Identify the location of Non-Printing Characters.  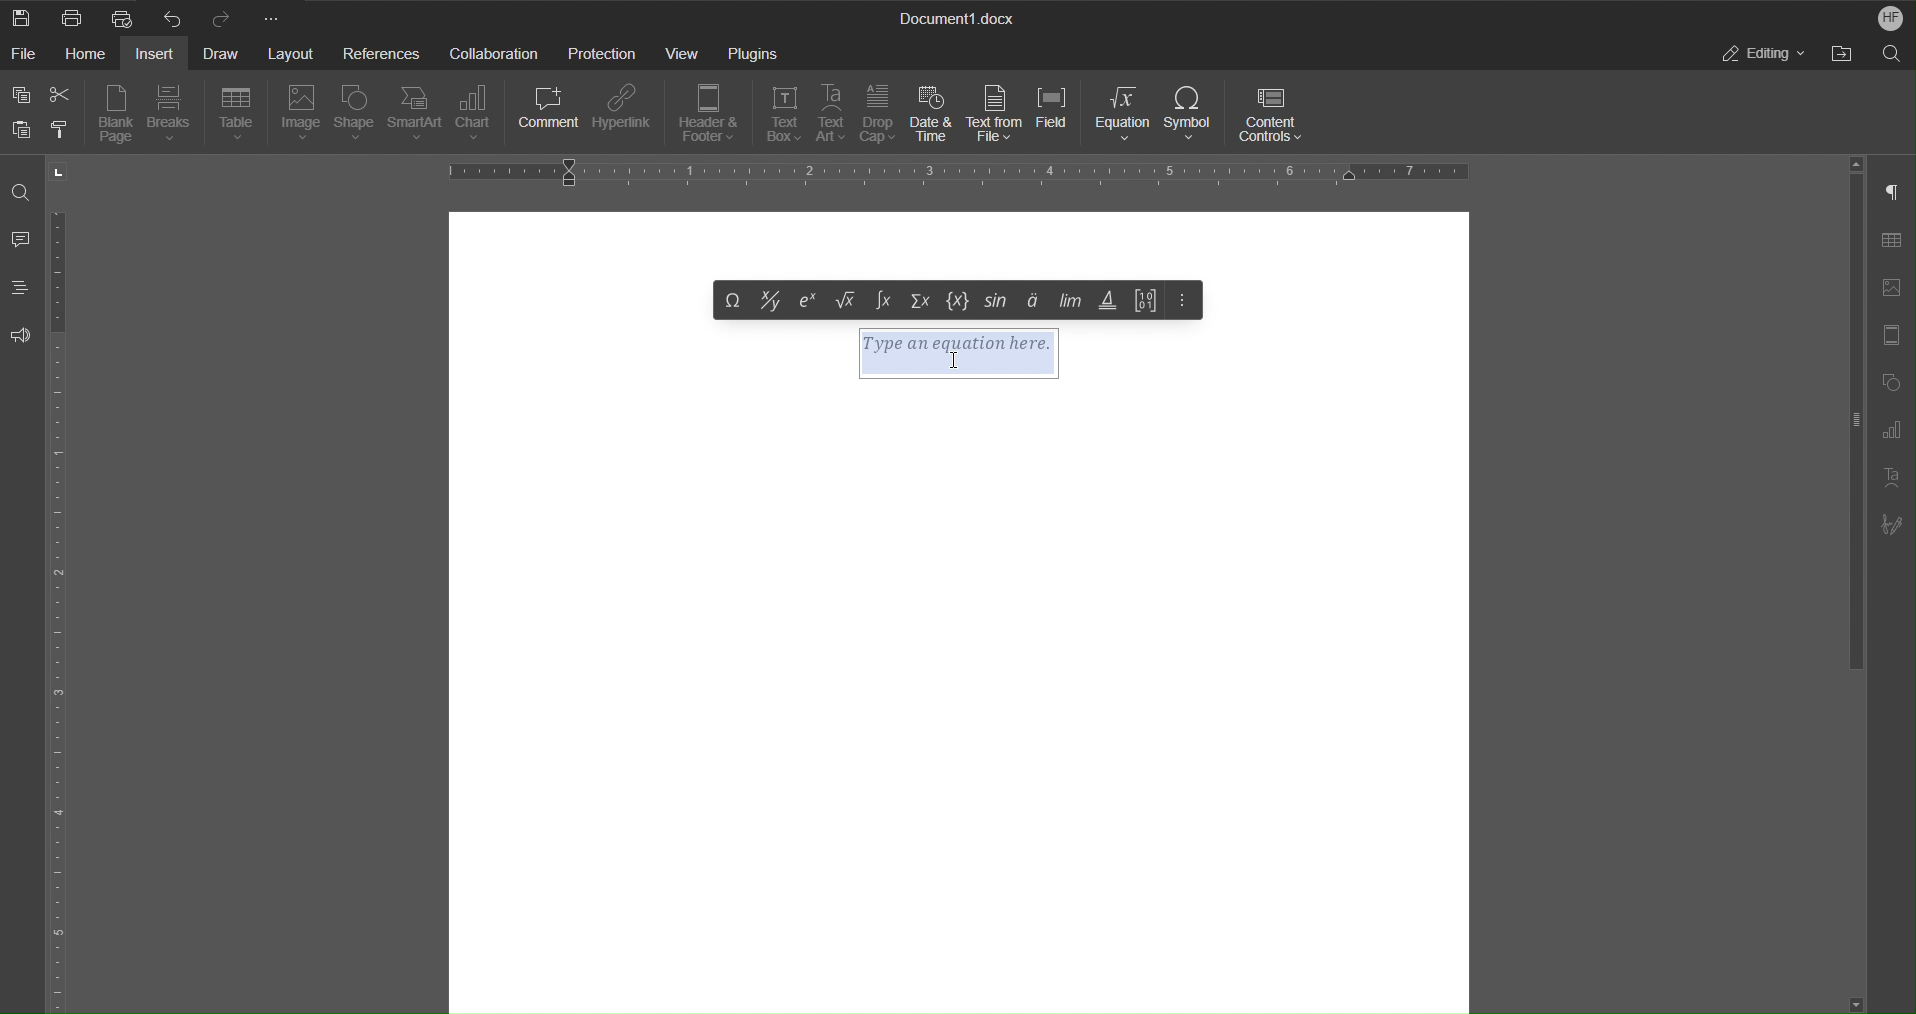
(1890, 192).